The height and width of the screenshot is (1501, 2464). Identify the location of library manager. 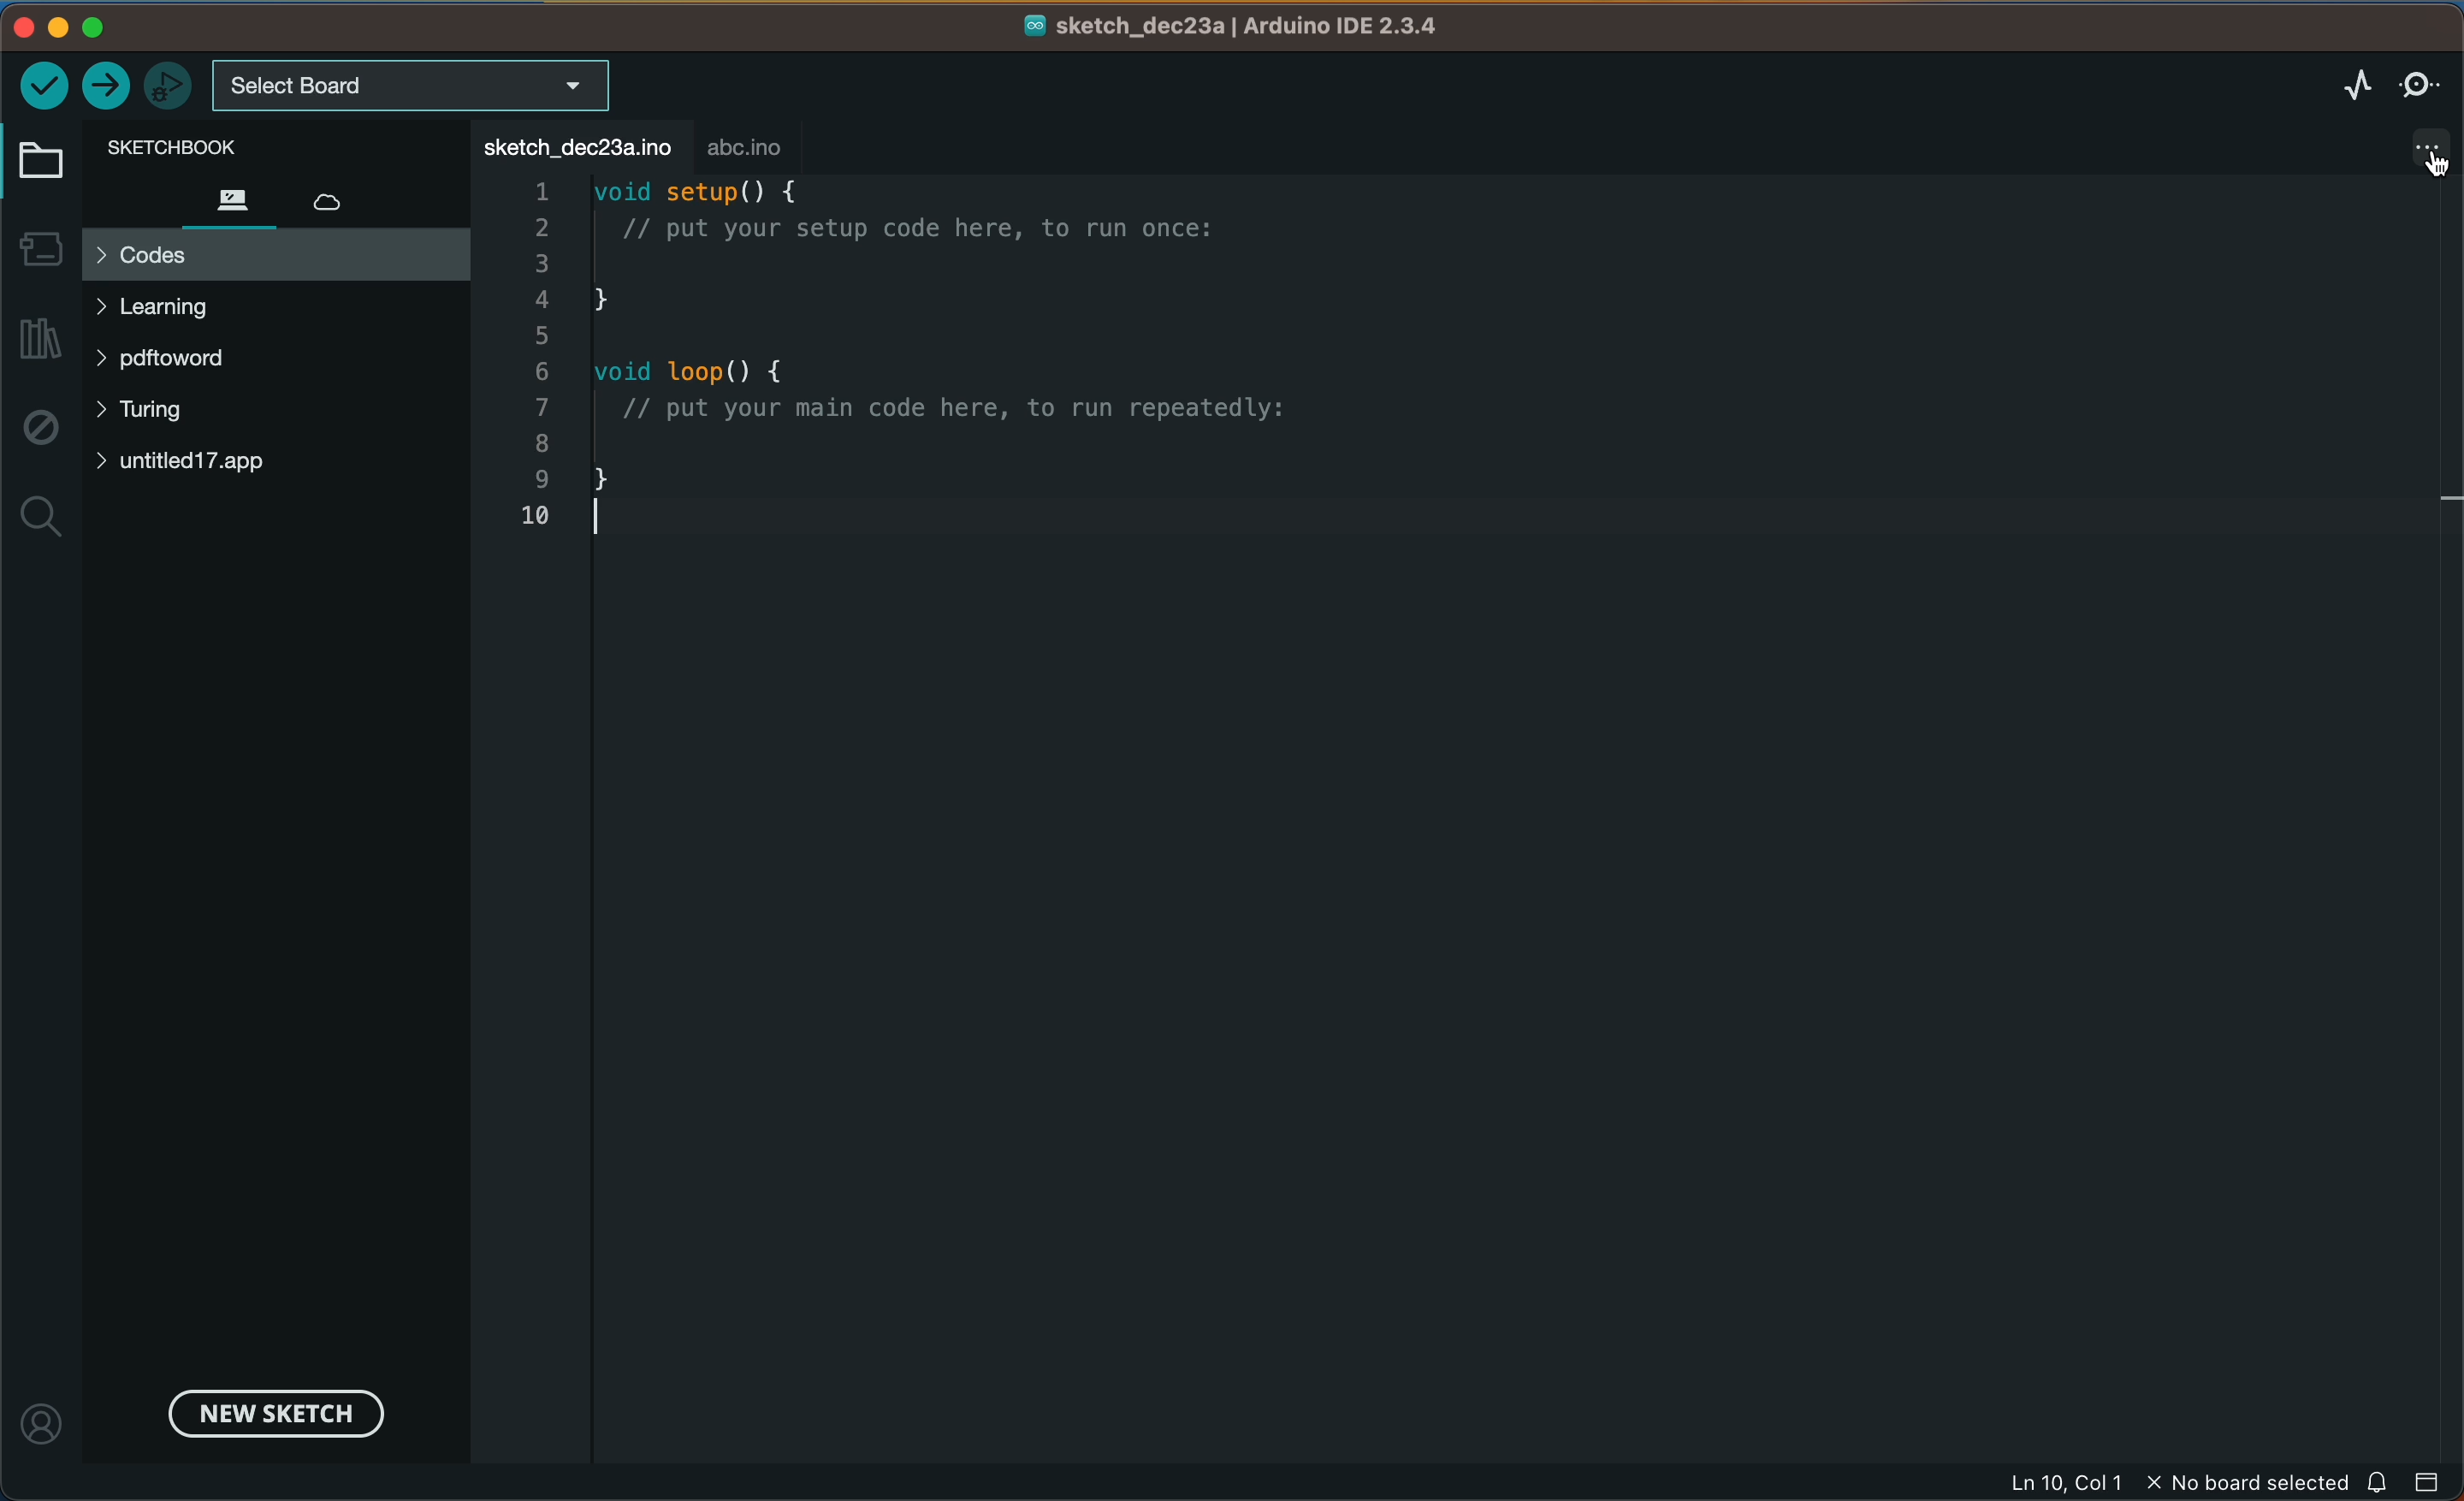
(37, 330).